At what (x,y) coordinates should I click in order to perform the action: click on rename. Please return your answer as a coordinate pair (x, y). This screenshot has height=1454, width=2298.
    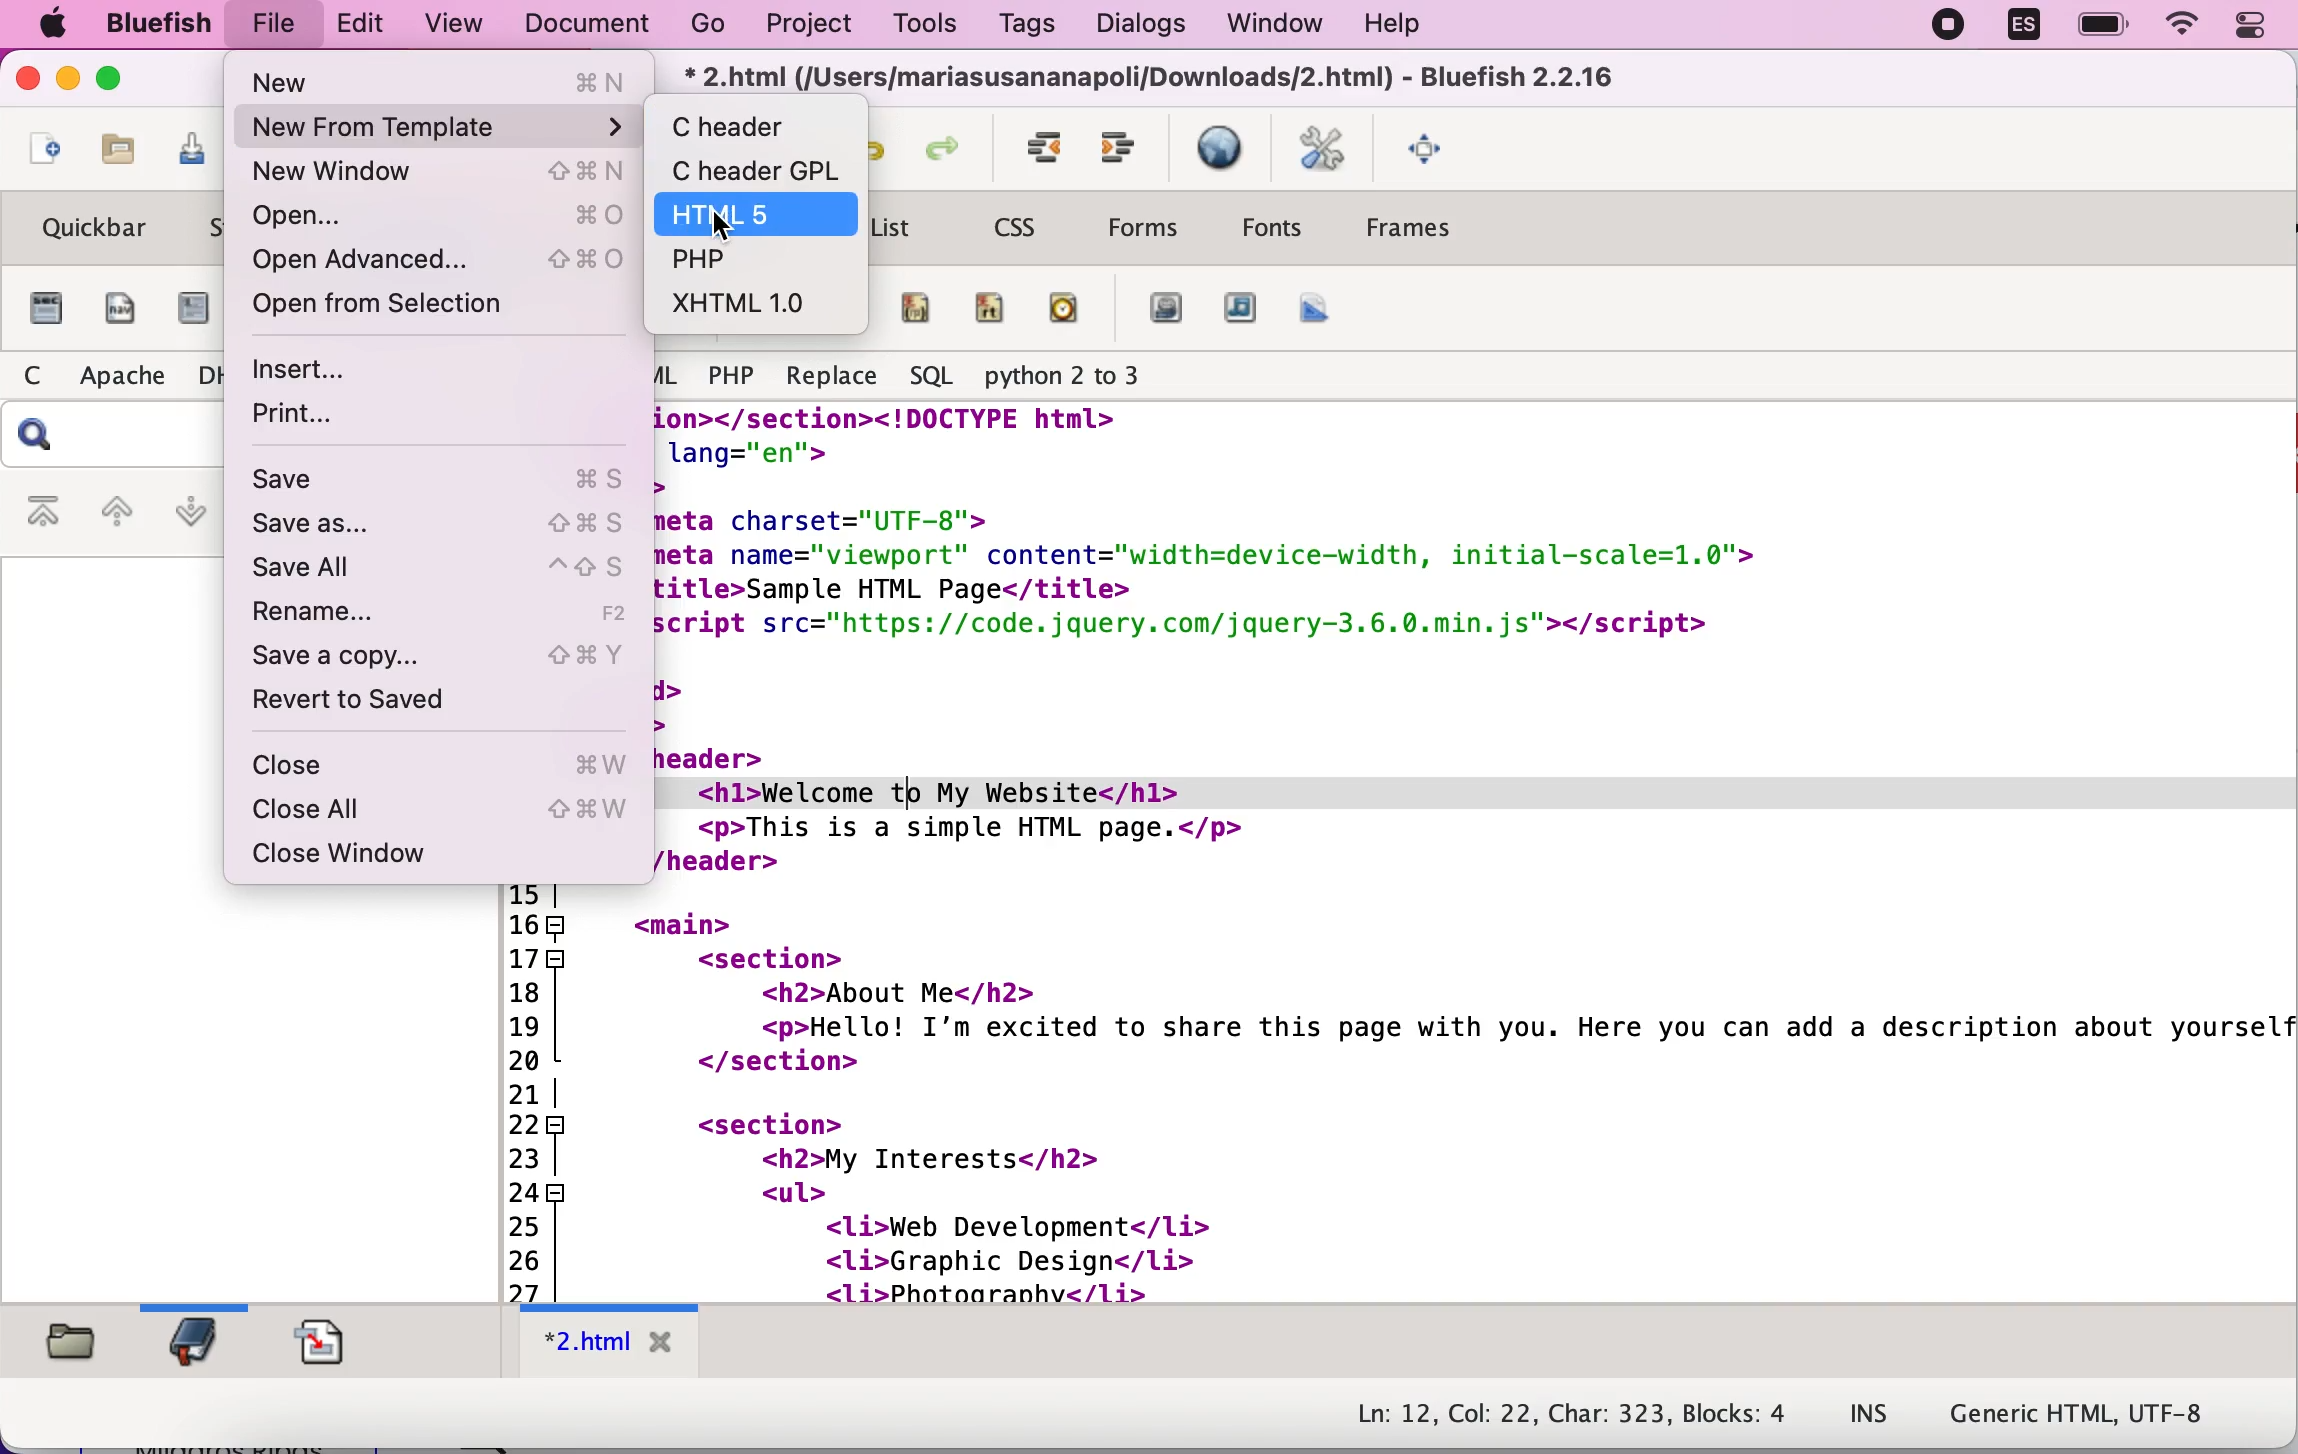
    Looking at the image, I should click on (454, 615).